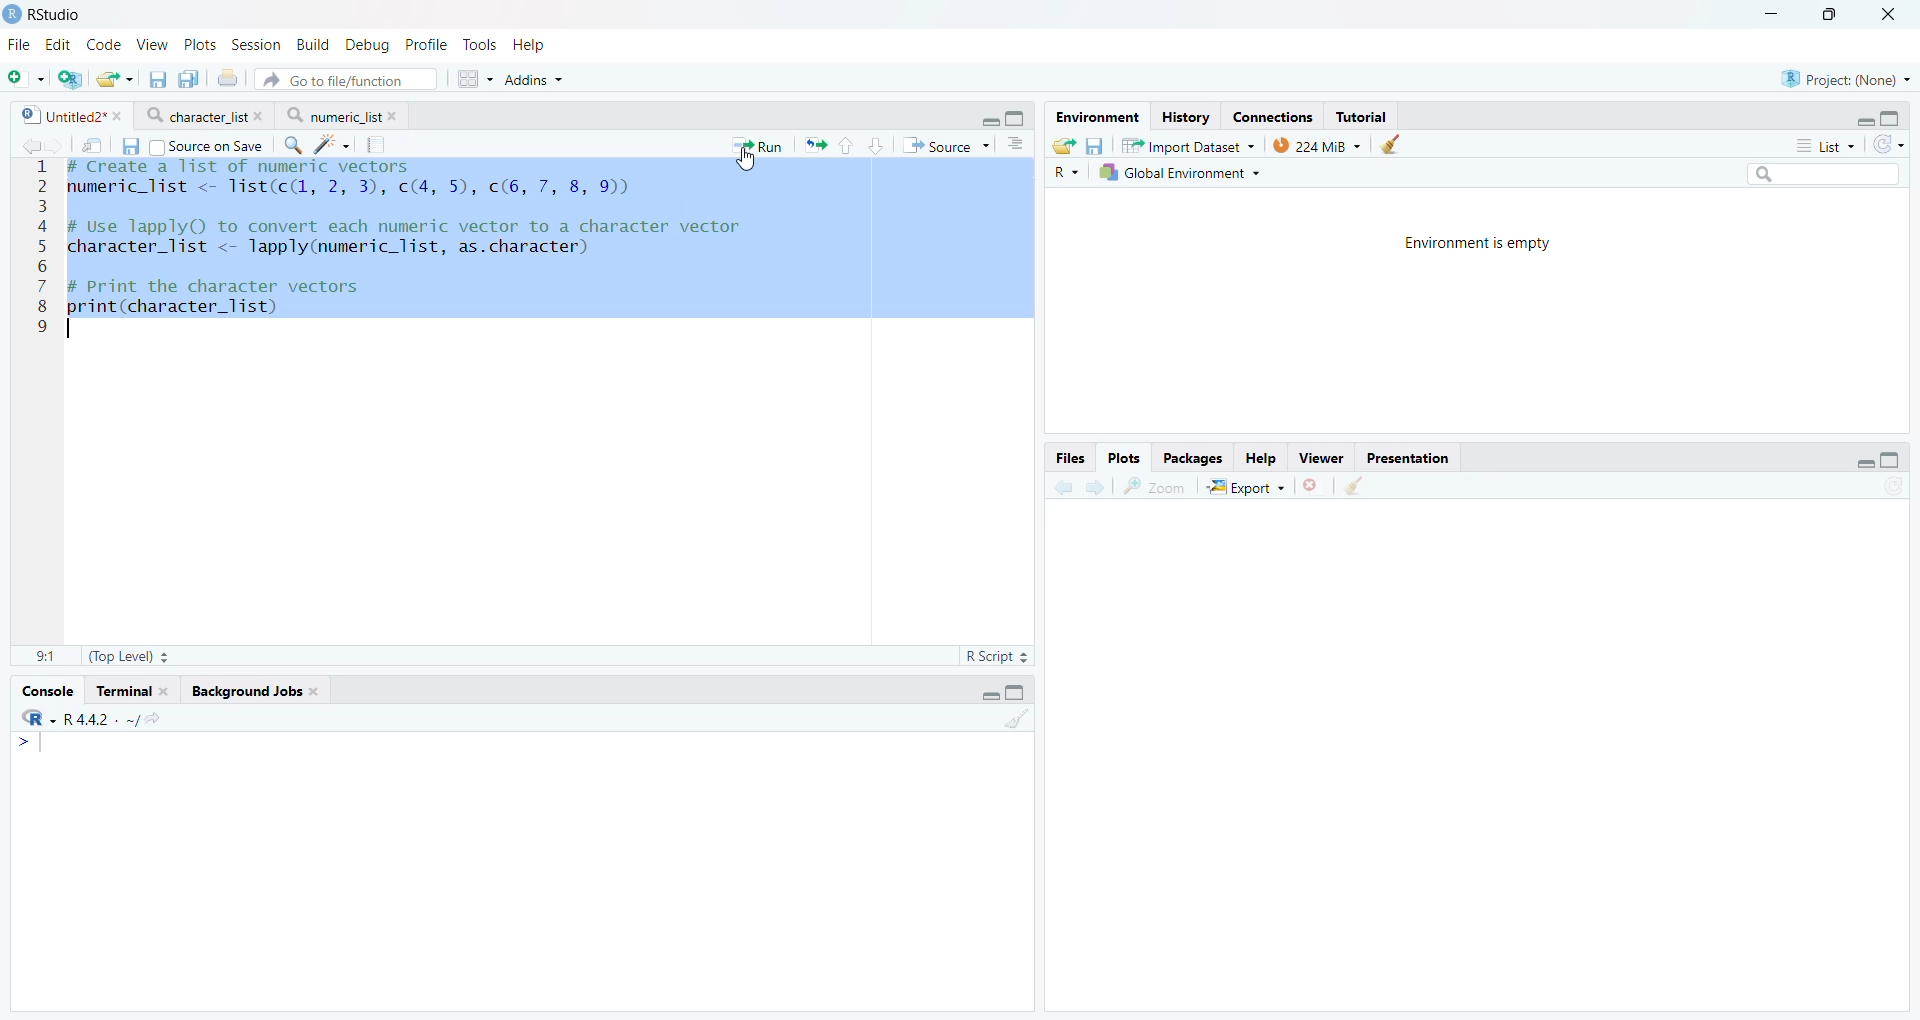 This screenshot has height=1020, width=1920. Describe the element at coordinates (848, 144) in the screenshot. I see `Go to previous section` at that location.